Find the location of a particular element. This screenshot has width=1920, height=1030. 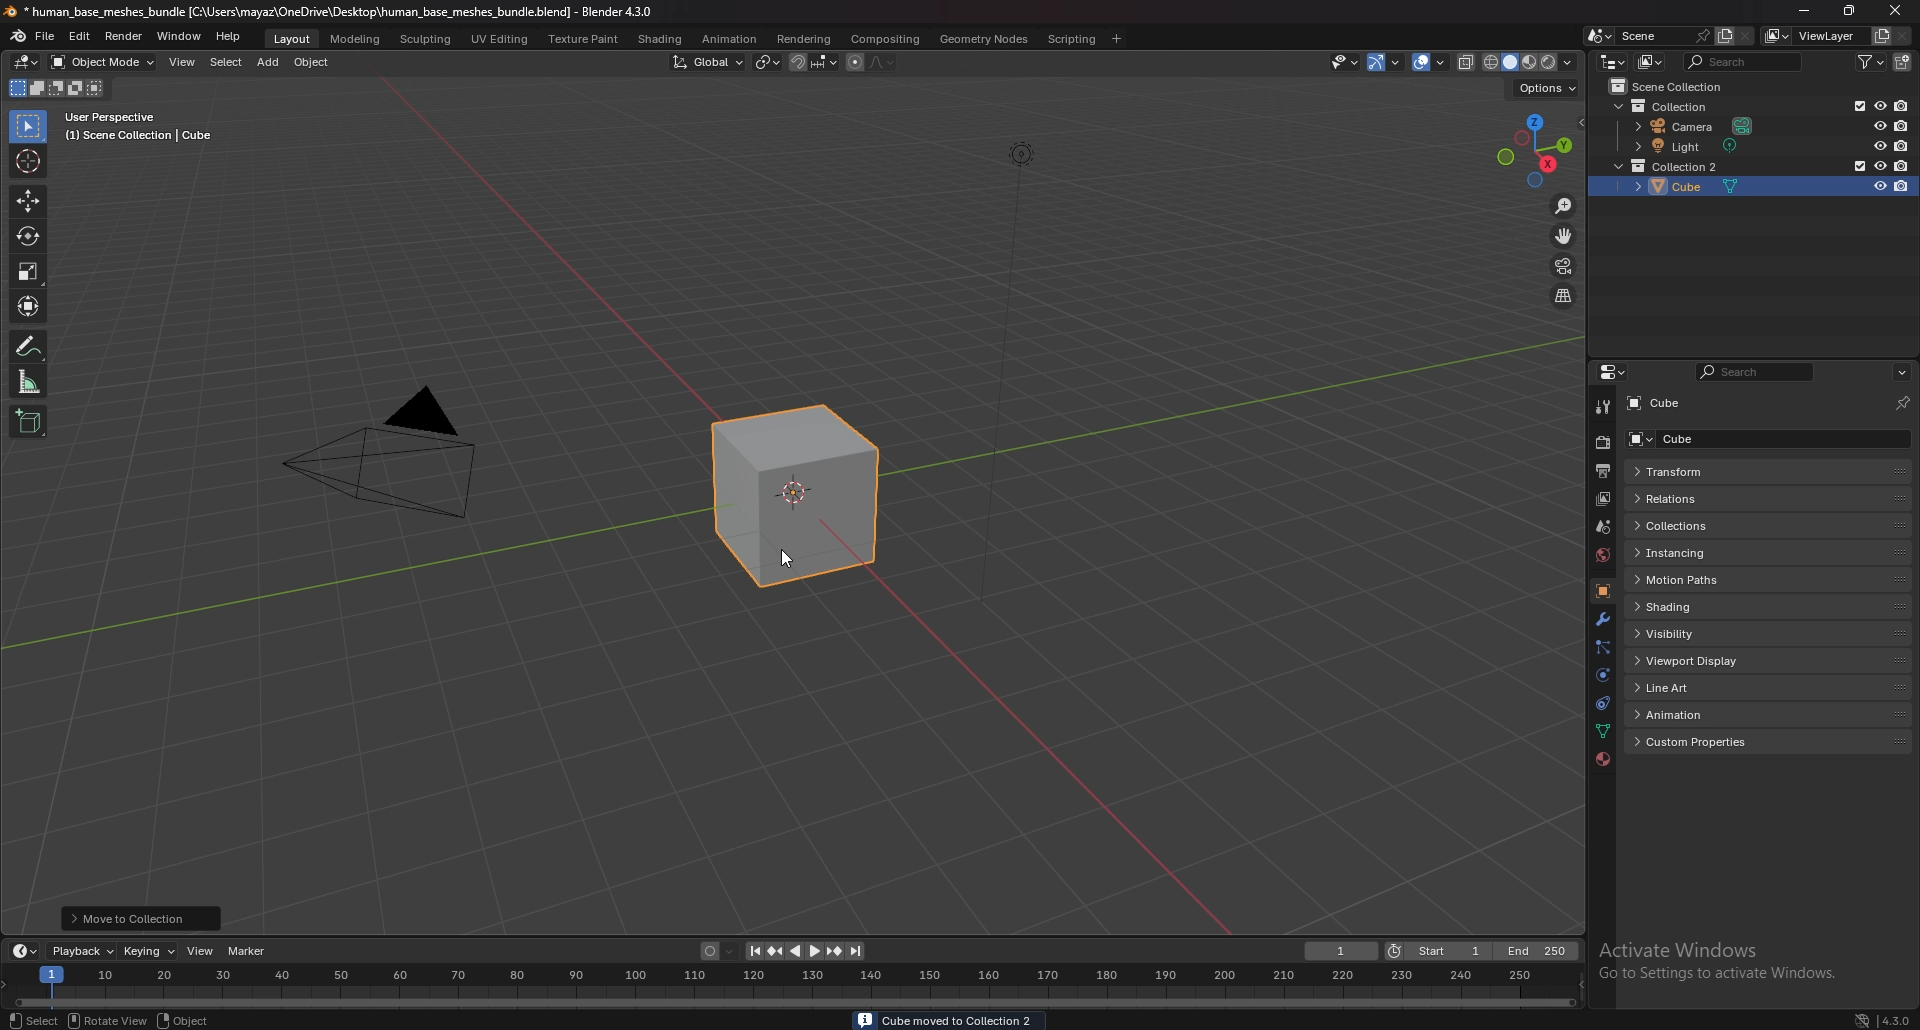

move is located at coordinates (1567, 235).